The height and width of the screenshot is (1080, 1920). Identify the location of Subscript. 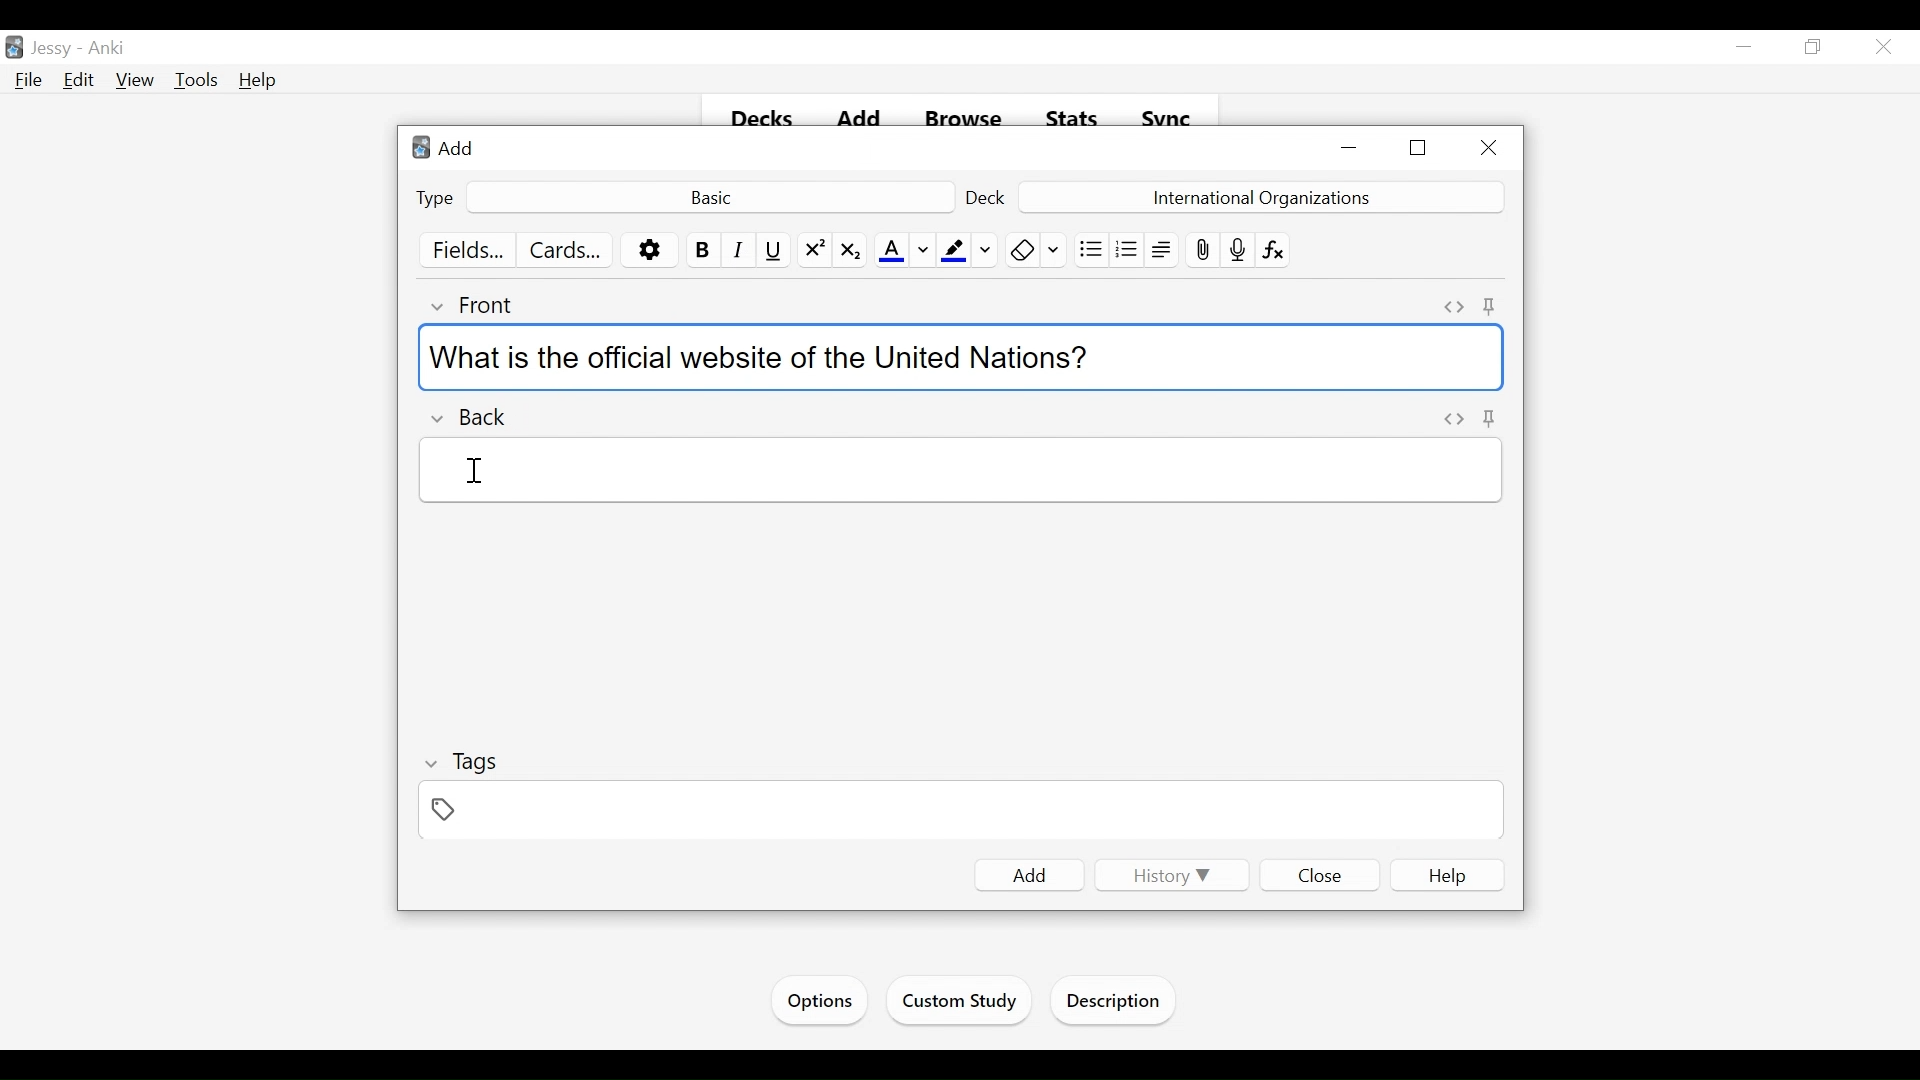
(851, 250).